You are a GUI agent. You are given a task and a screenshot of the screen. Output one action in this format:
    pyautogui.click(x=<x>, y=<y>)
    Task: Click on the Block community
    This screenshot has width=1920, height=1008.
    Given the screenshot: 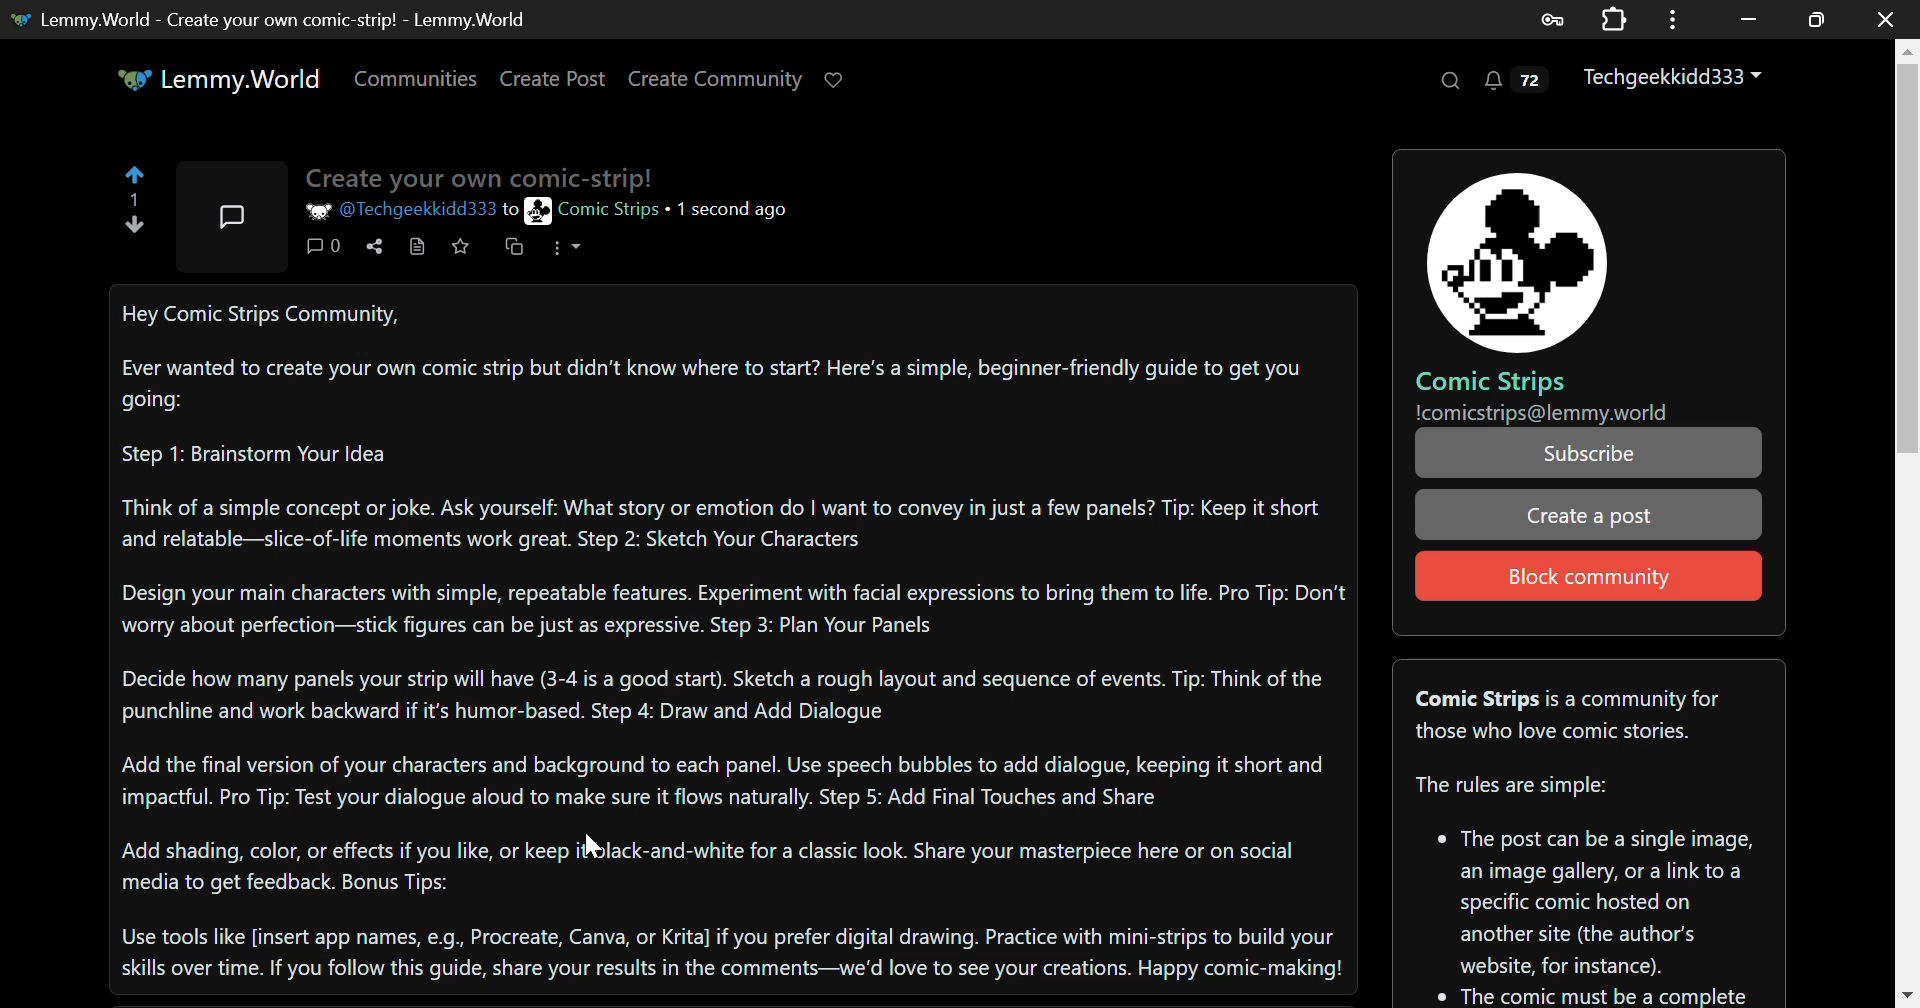 What is the action you would take?
    pyautogui.click(x=1588, y=575)
    